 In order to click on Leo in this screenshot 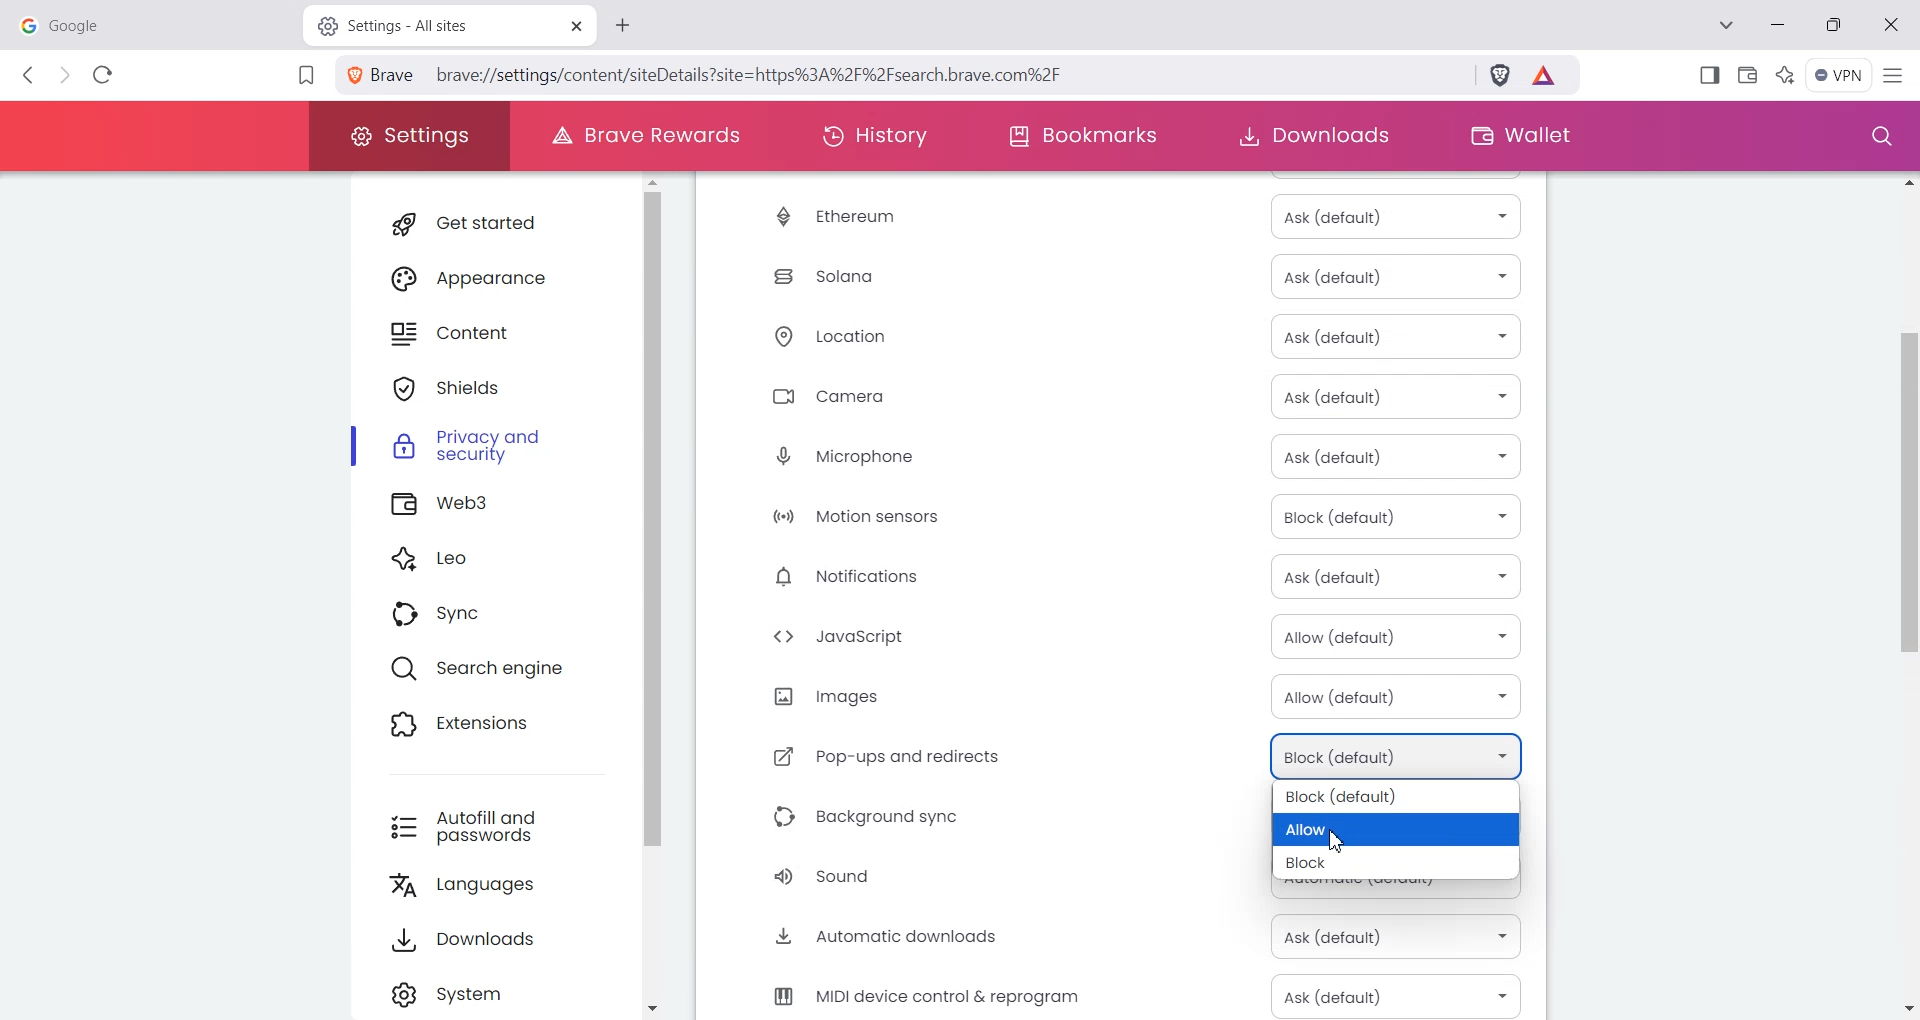, I will do `click(494, 561)`.